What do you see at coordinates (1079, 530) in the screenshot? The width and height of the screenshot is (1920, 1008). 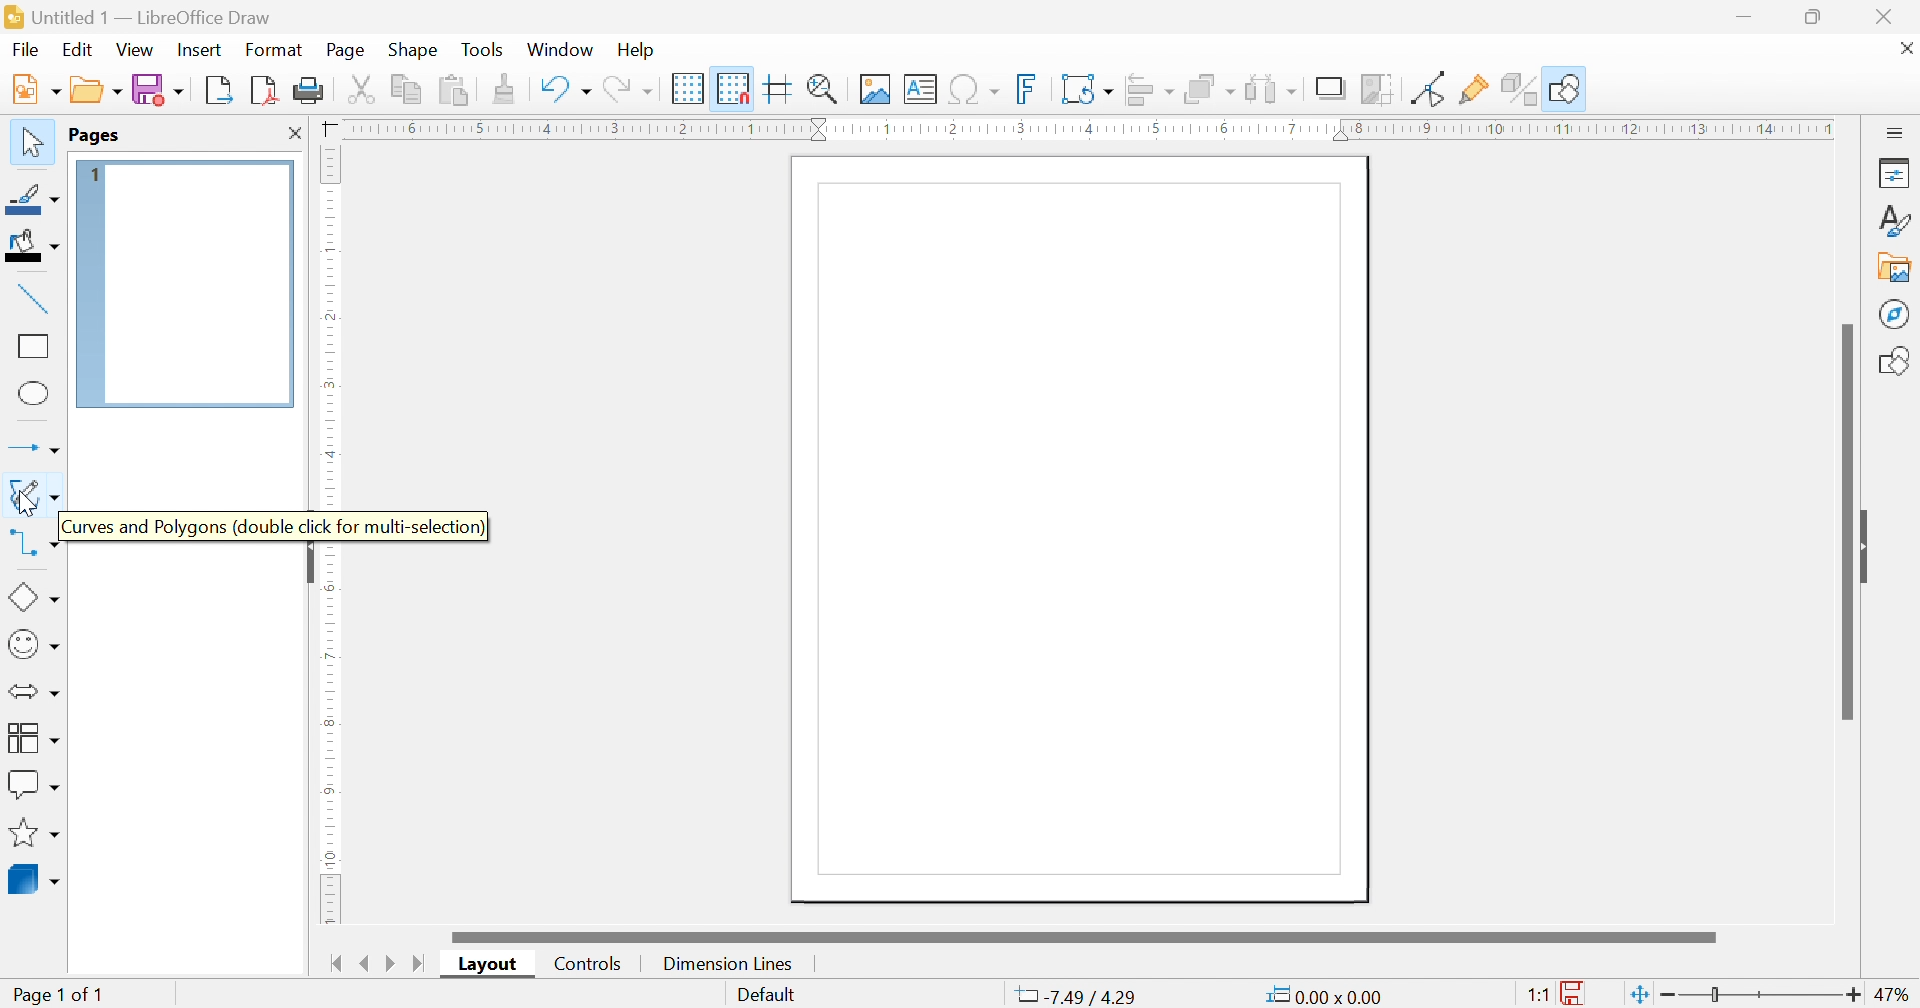 I see `page 1` at bounding box center [1079, 530].